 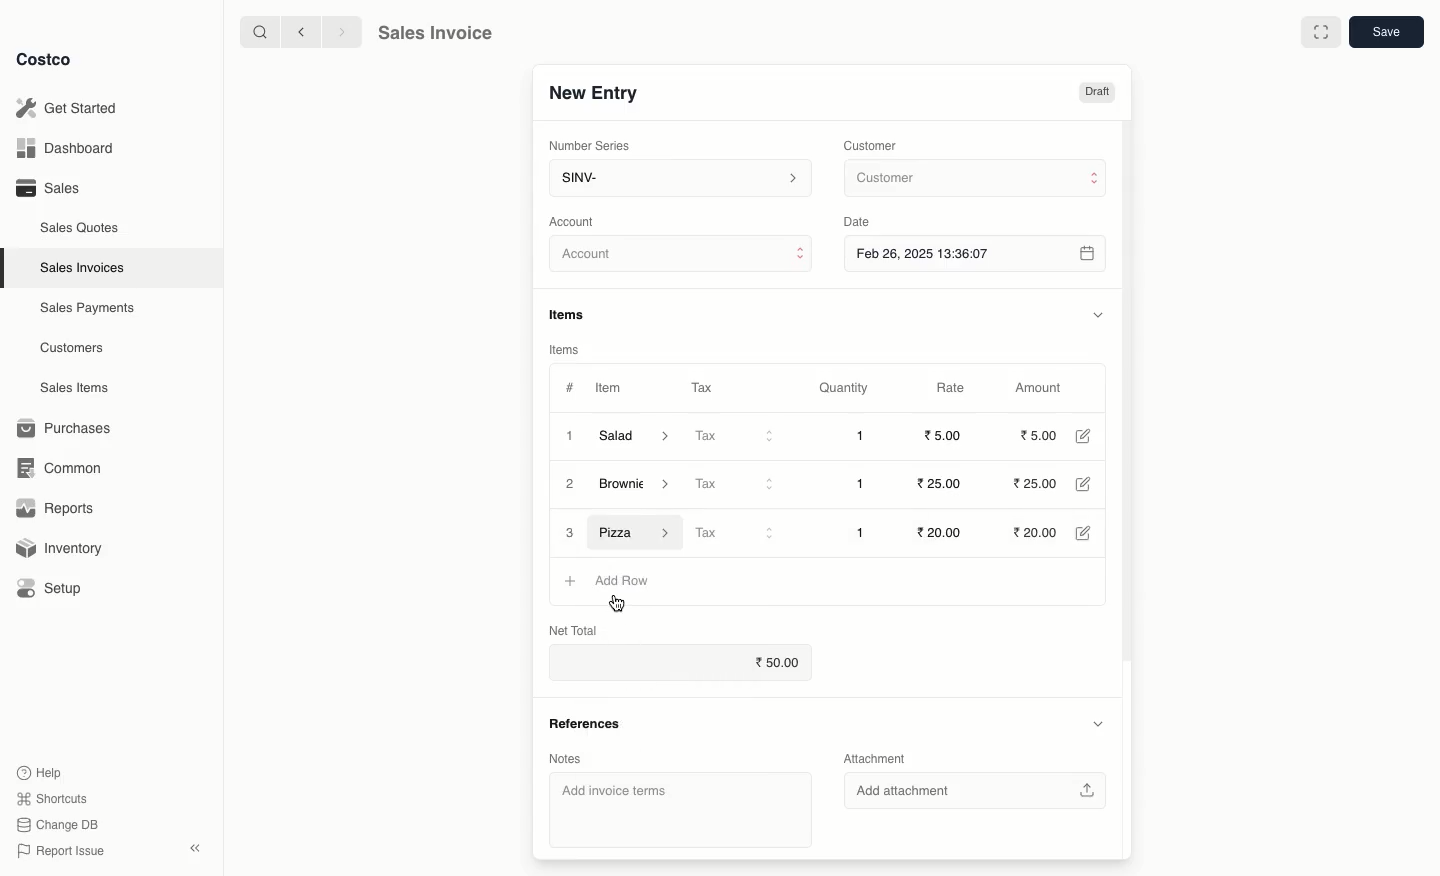 I want to click on Save, so click(x=1389, y=34).